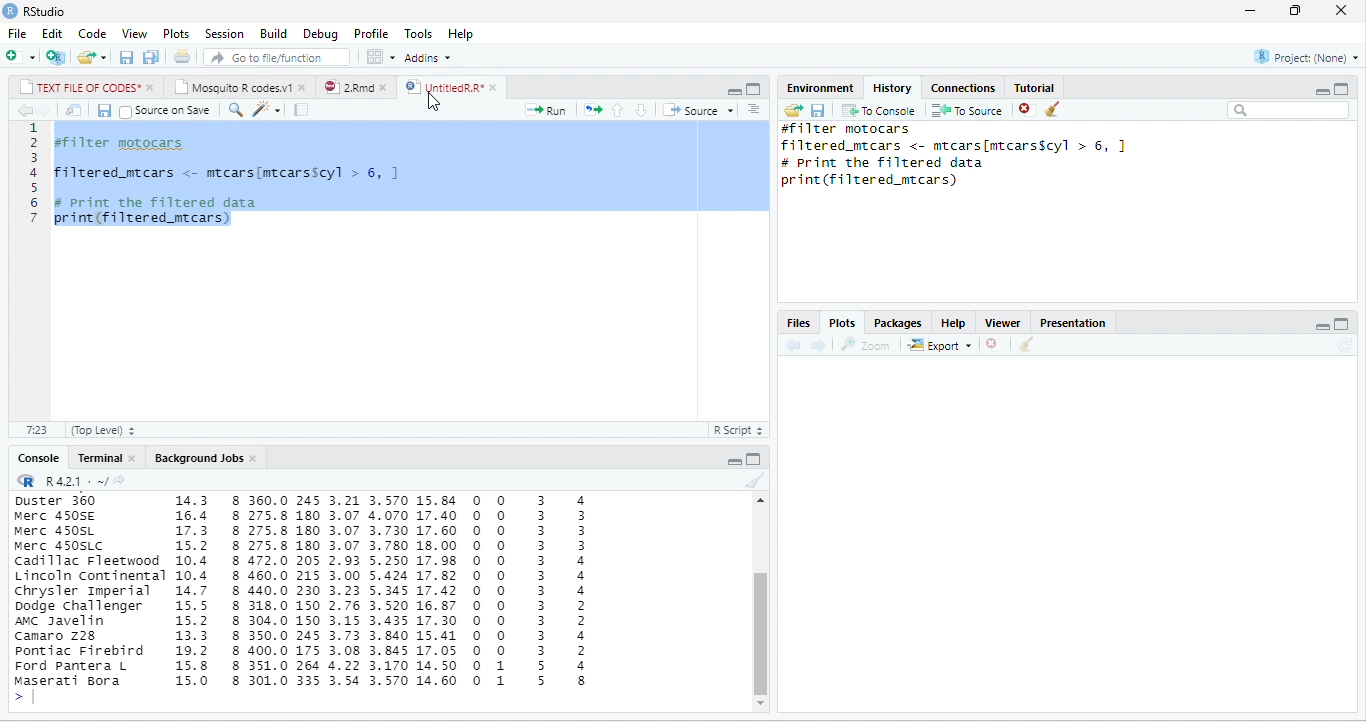  What do you see at coordinates (129, 144) in the screenshot?
I see `#filter motocars` at bounding box center [129, 144].